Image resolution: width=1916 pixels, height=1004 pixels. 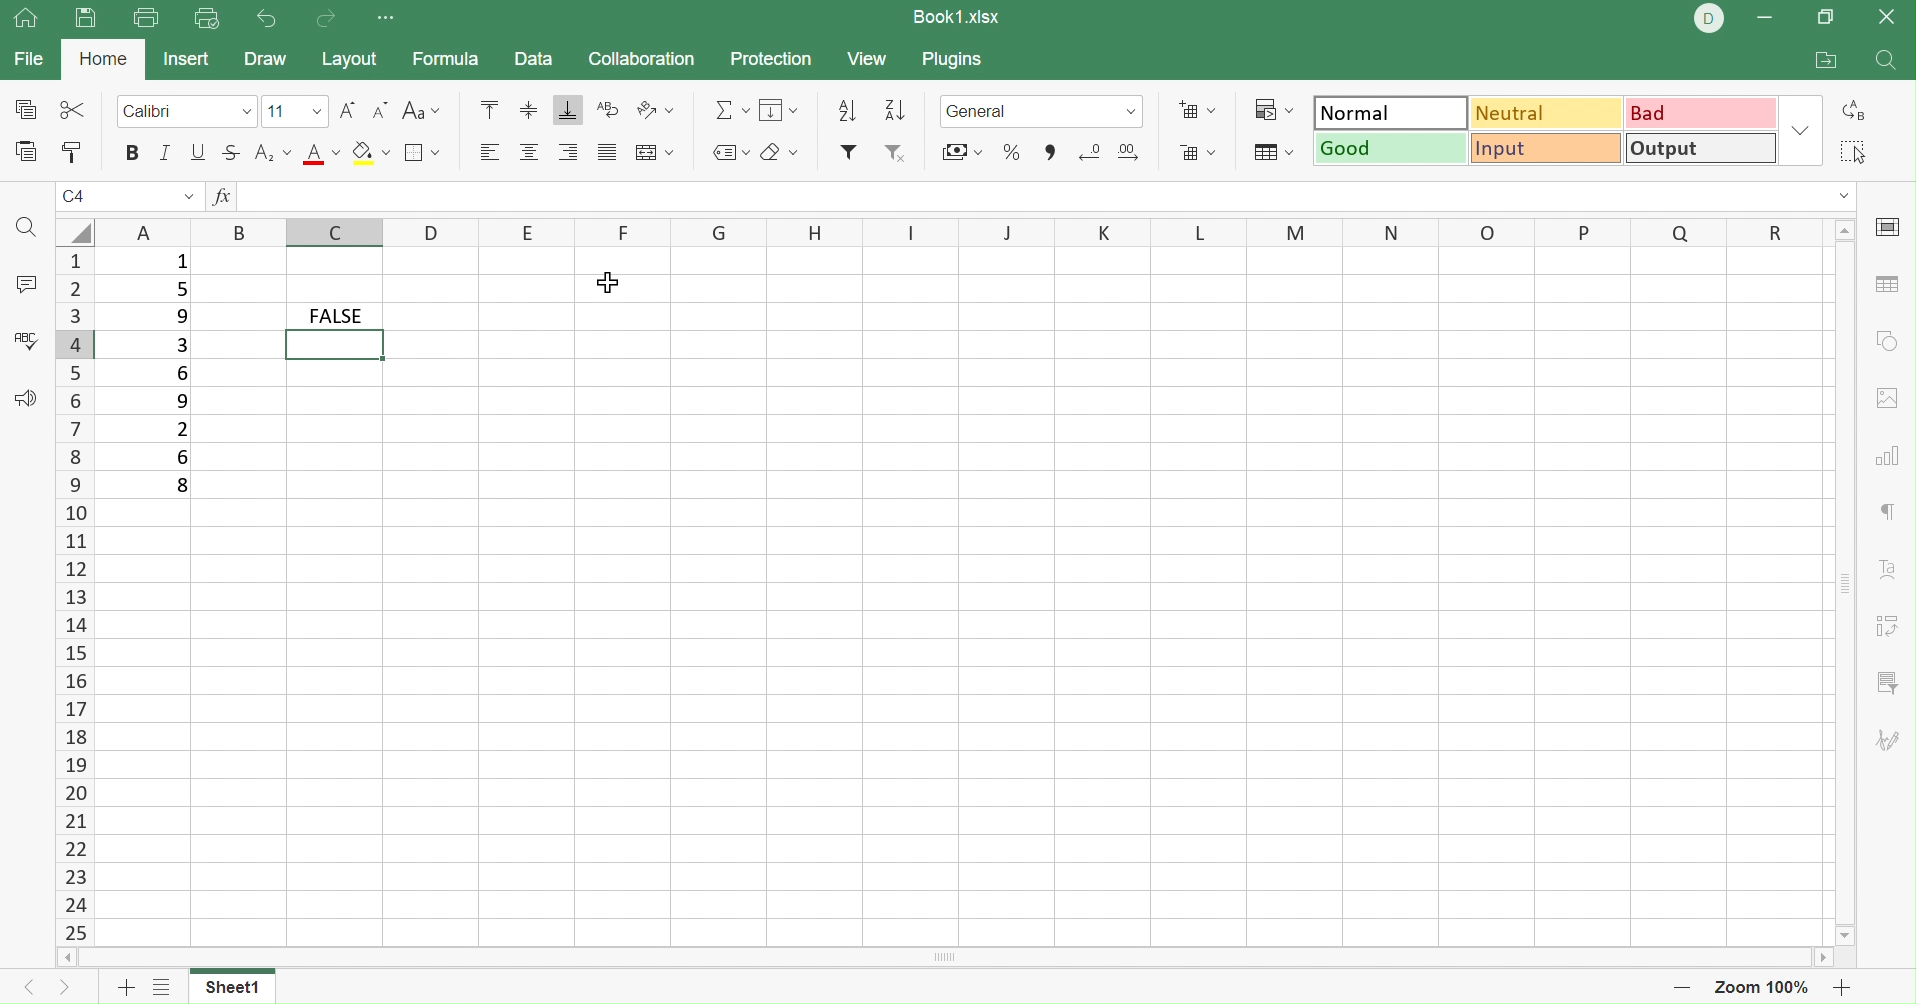 I want to click on Find, so click(x=1887, y=62).